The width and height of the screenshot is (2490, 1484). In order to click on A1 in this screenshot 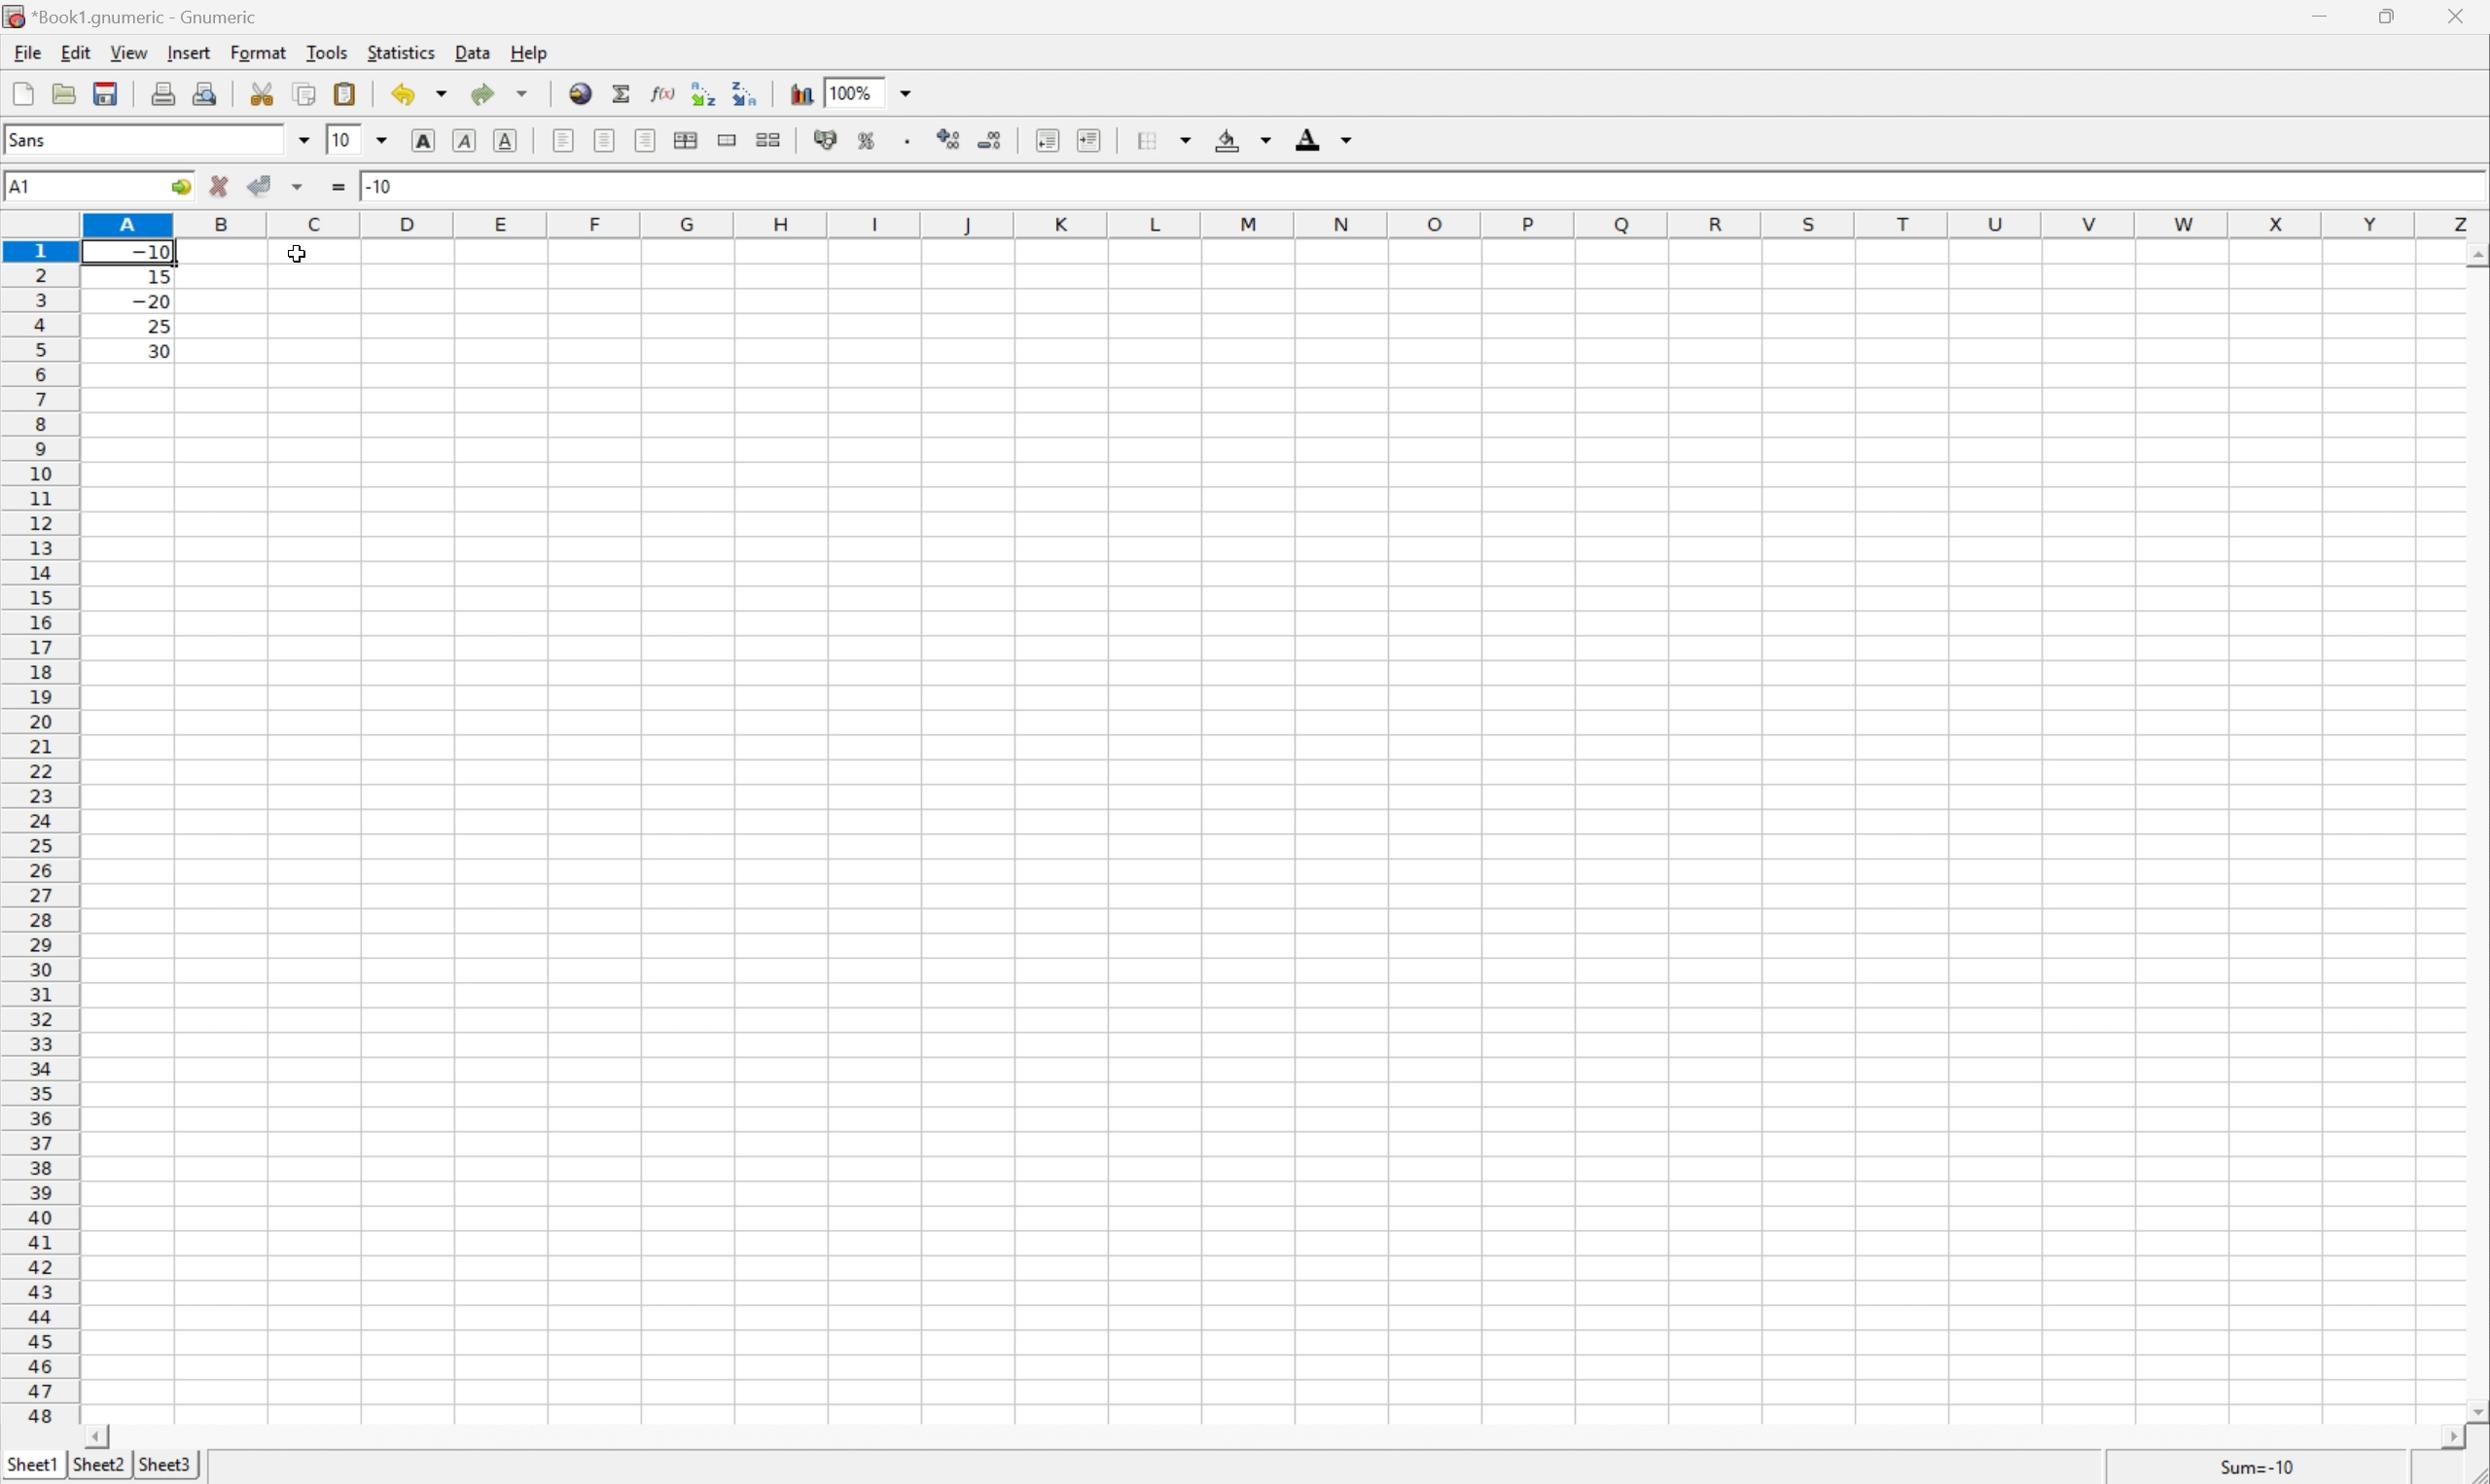, I will do `click(19, 184)`.